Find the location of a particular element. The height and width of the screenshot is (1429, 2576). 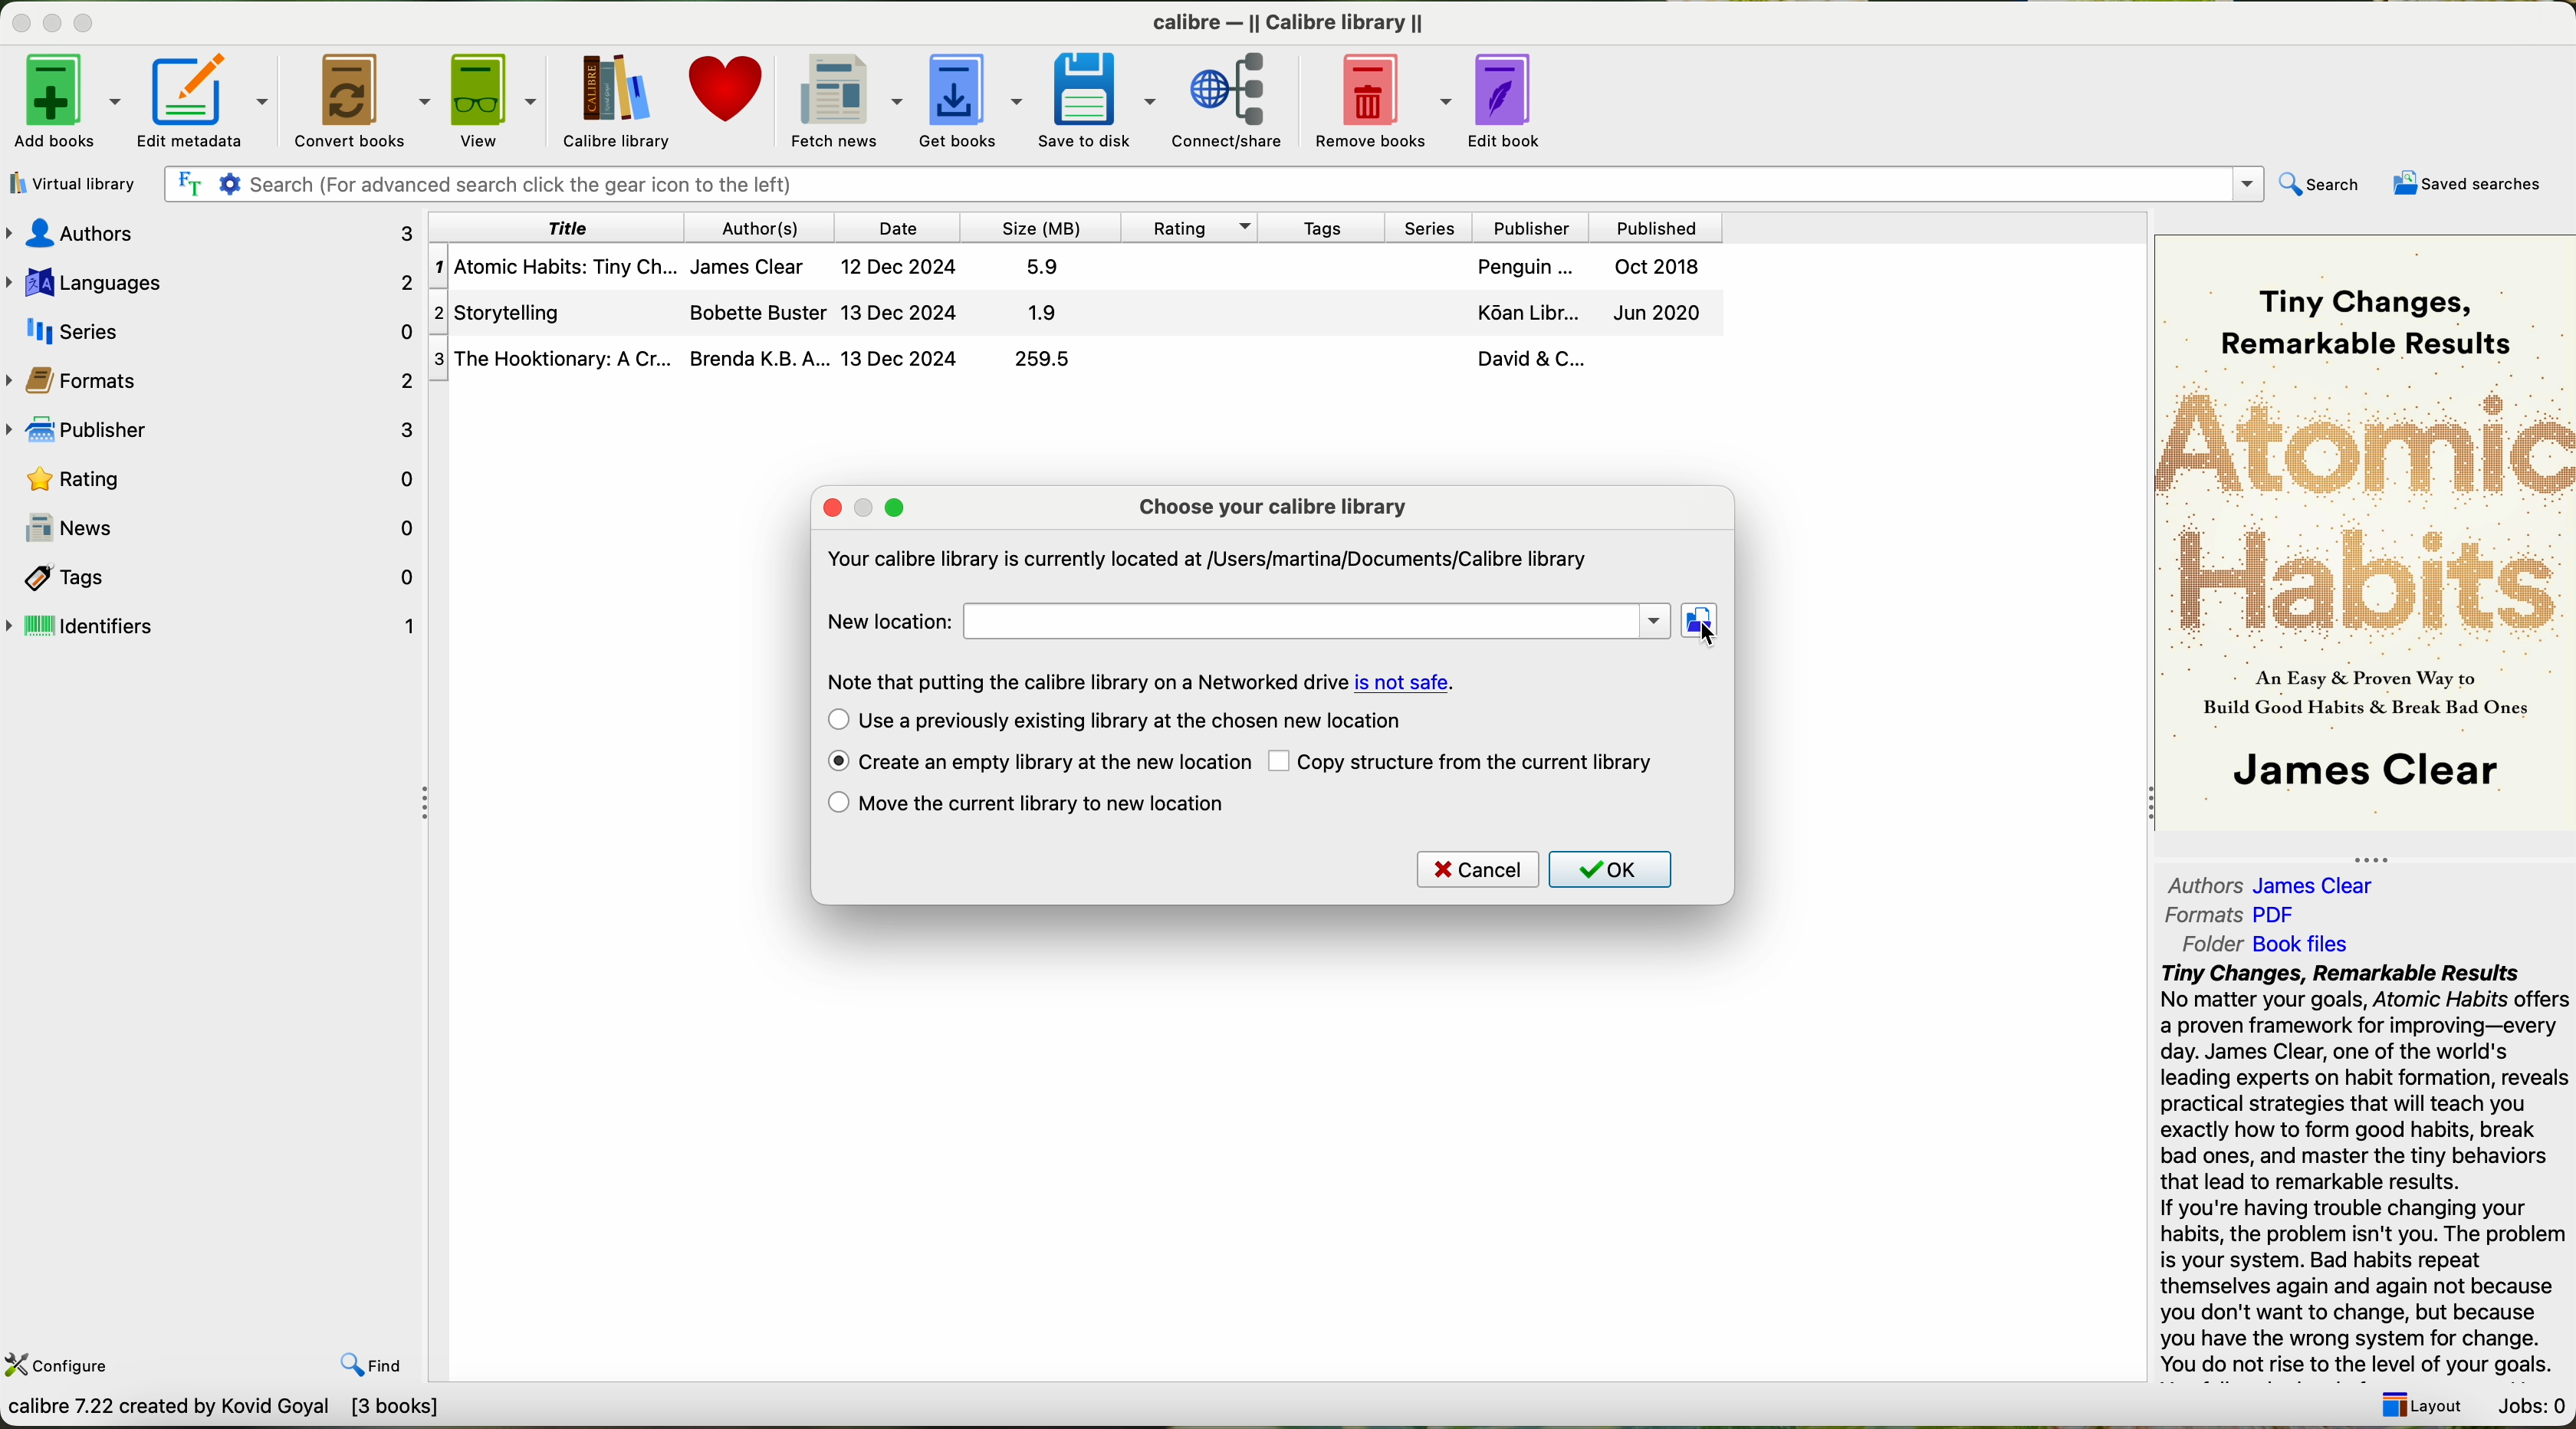

cancel button is located at coordinates (1476, 870).